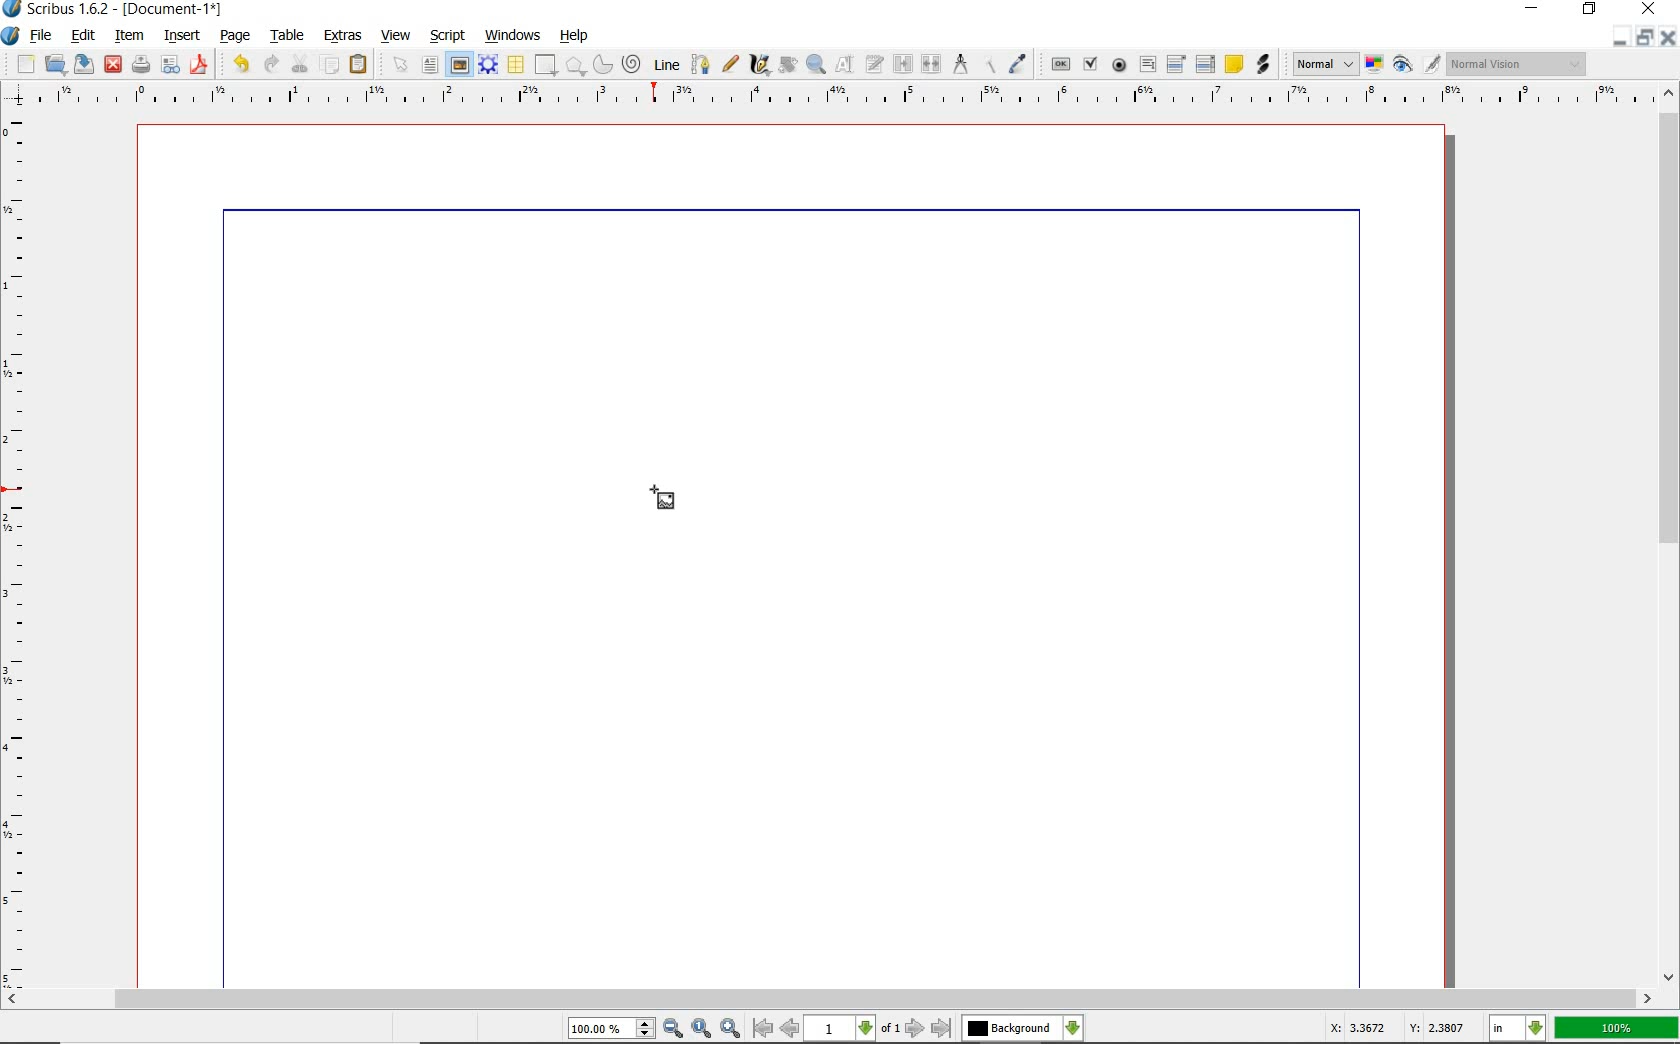 This screenshot has height=1044, width=1680. Describe the element at coordinates (875, 64) in the screenshot. I see `edit text with story editor` at that location.